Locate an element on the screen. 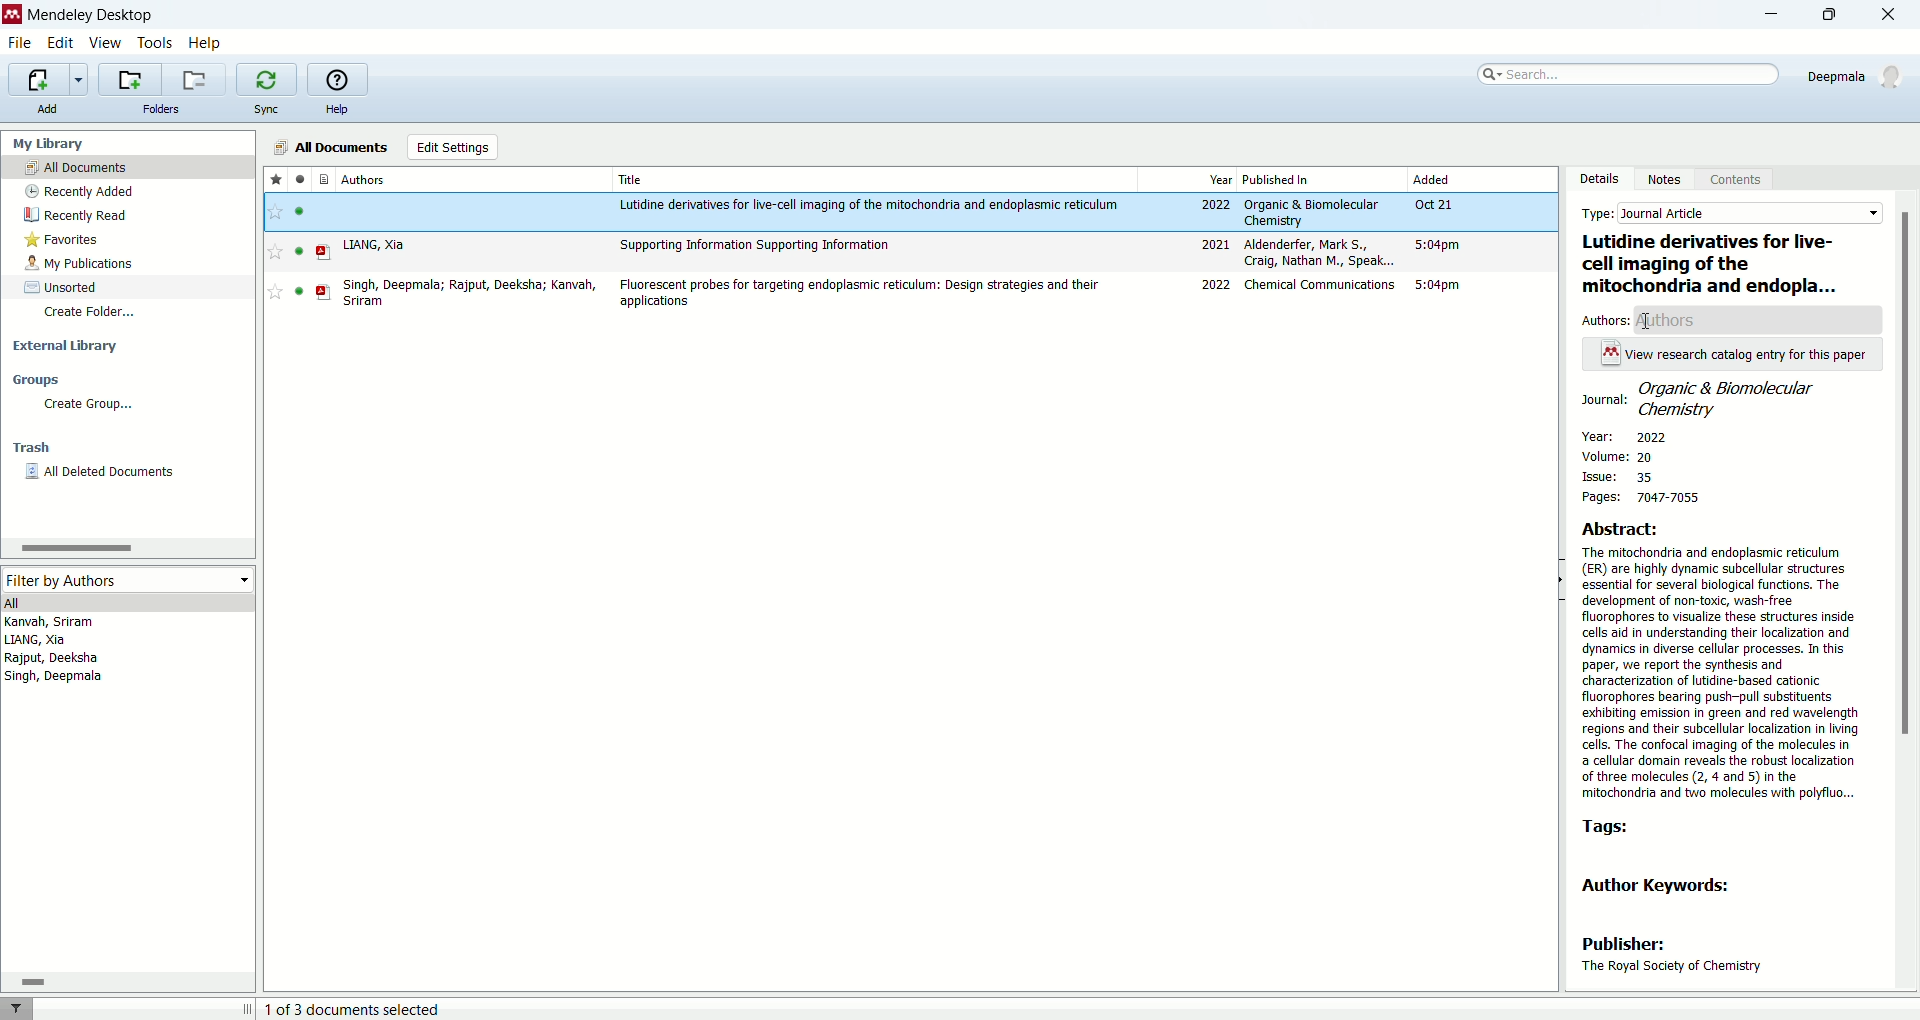 The height and width of the screenshot is (1020, 1920). Organic & Biomolecular Chemistry is located at coordinates (1315, 212).